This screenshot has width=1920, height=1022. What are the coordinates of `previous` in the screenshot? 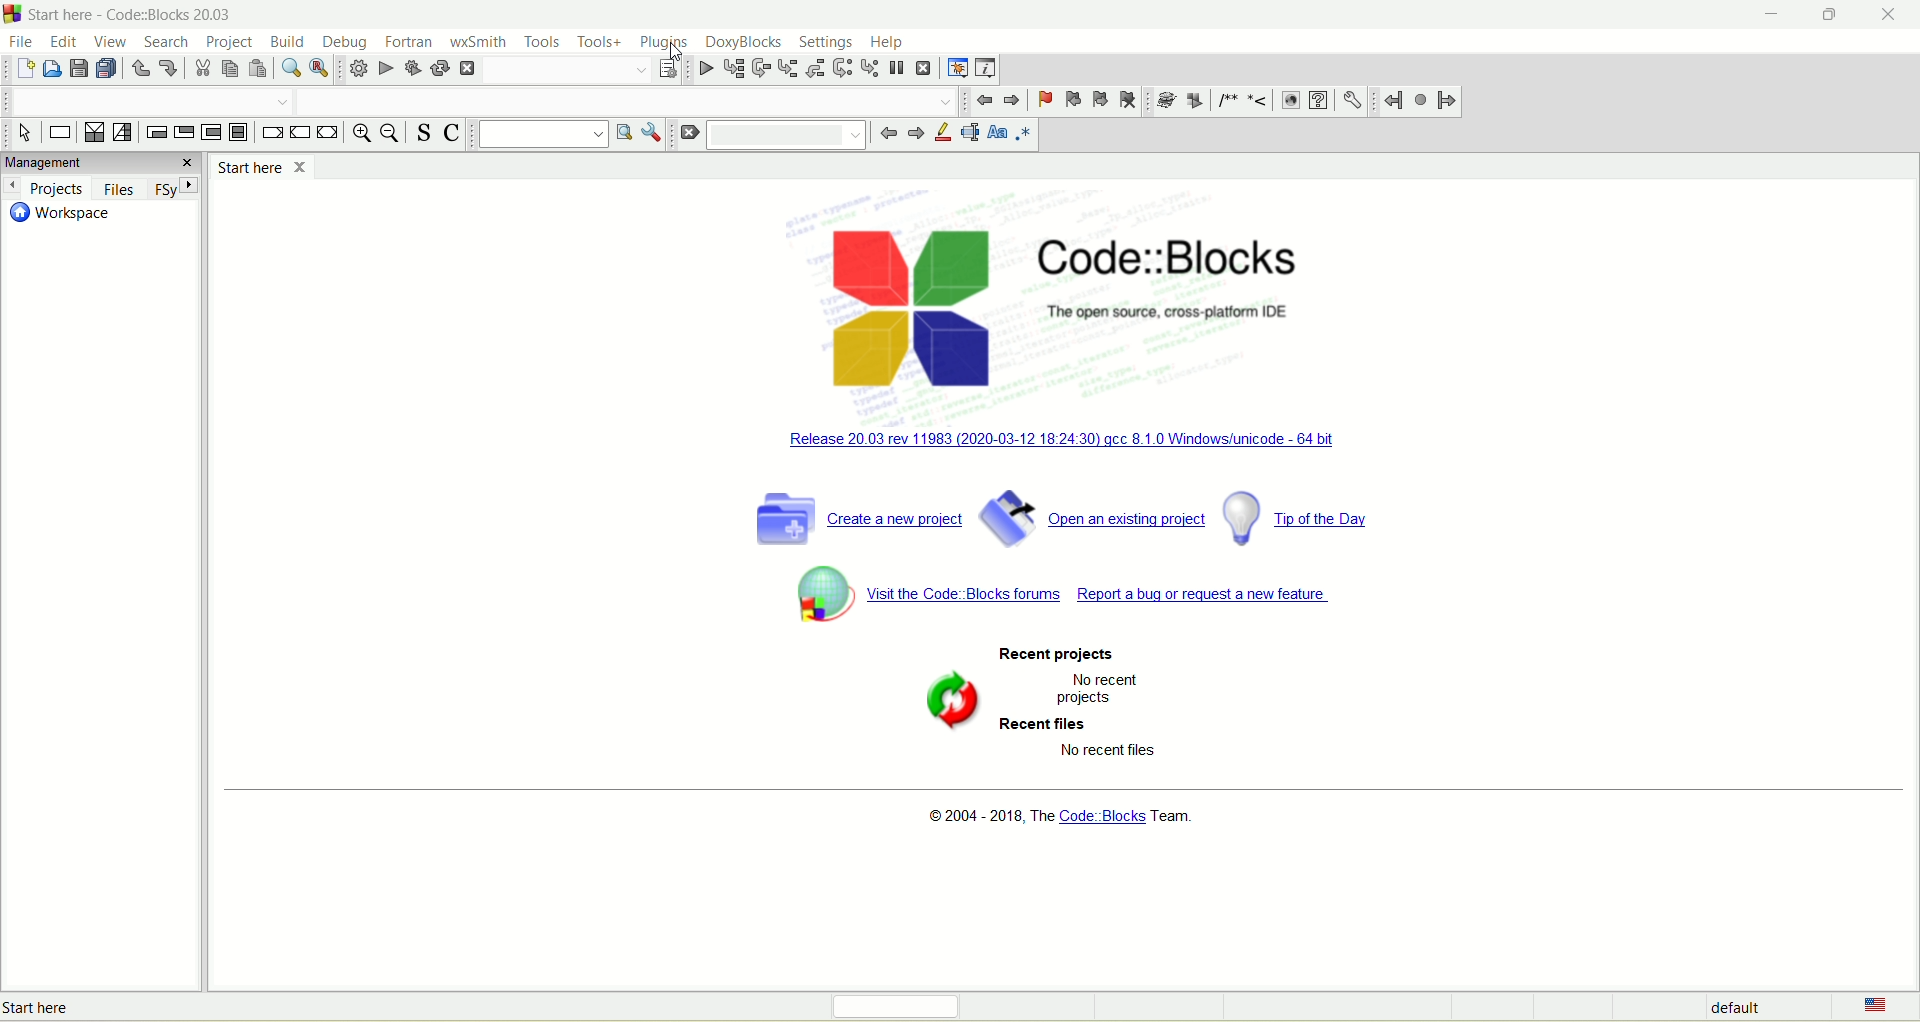 It's located at (985, 102).